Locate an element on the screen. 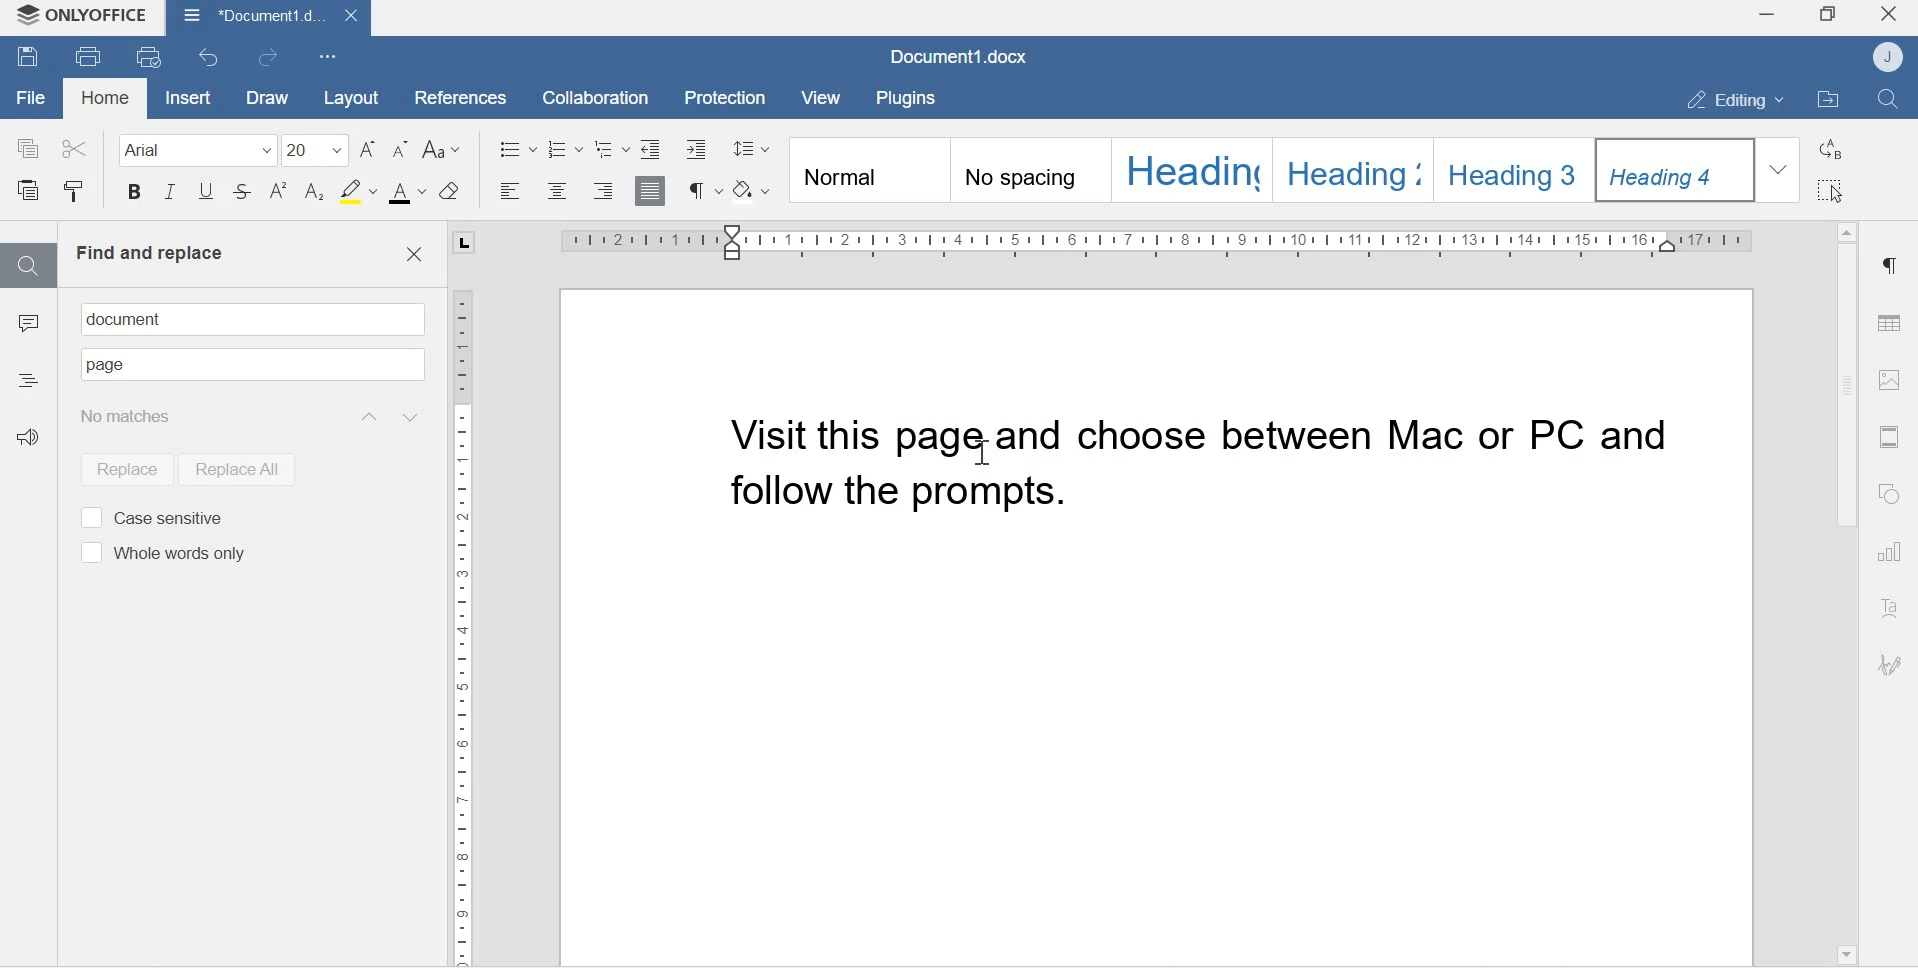 This screenshot has width=1918, height=968. File is located at coordinates (31, 98).